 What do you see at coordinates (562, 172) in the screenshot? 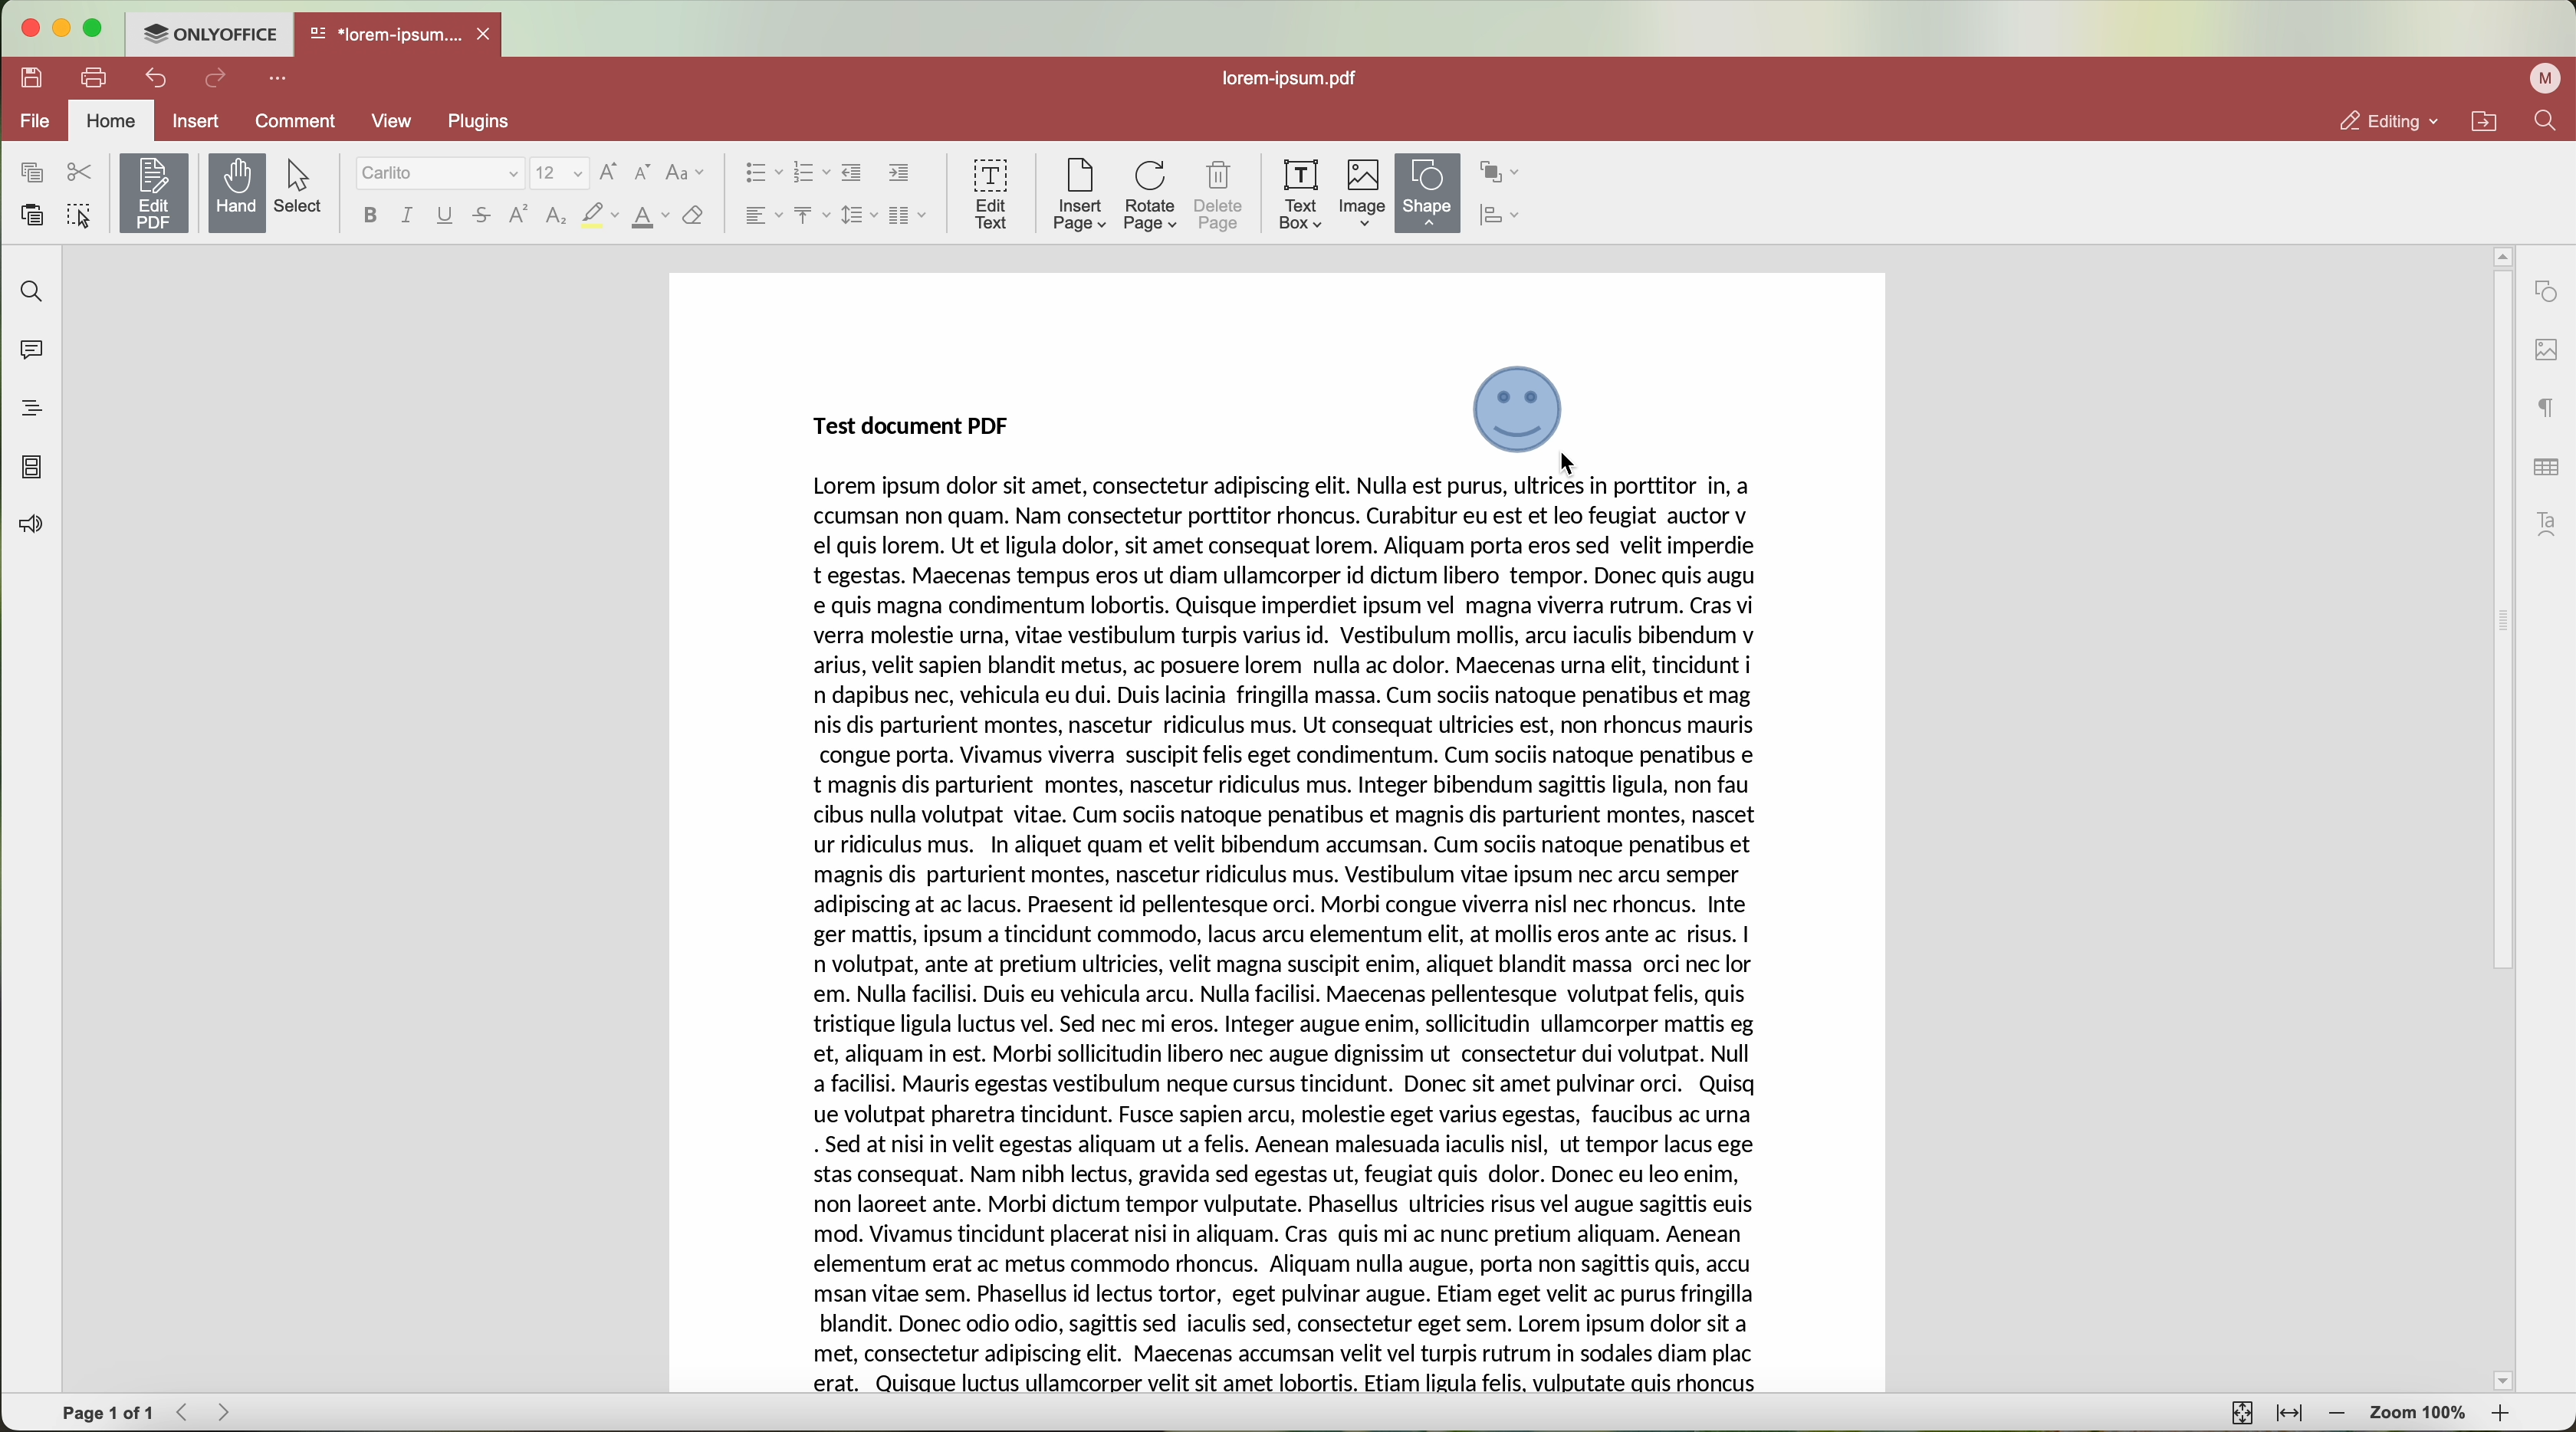
I see `size font` at bounding box center [562, 172].